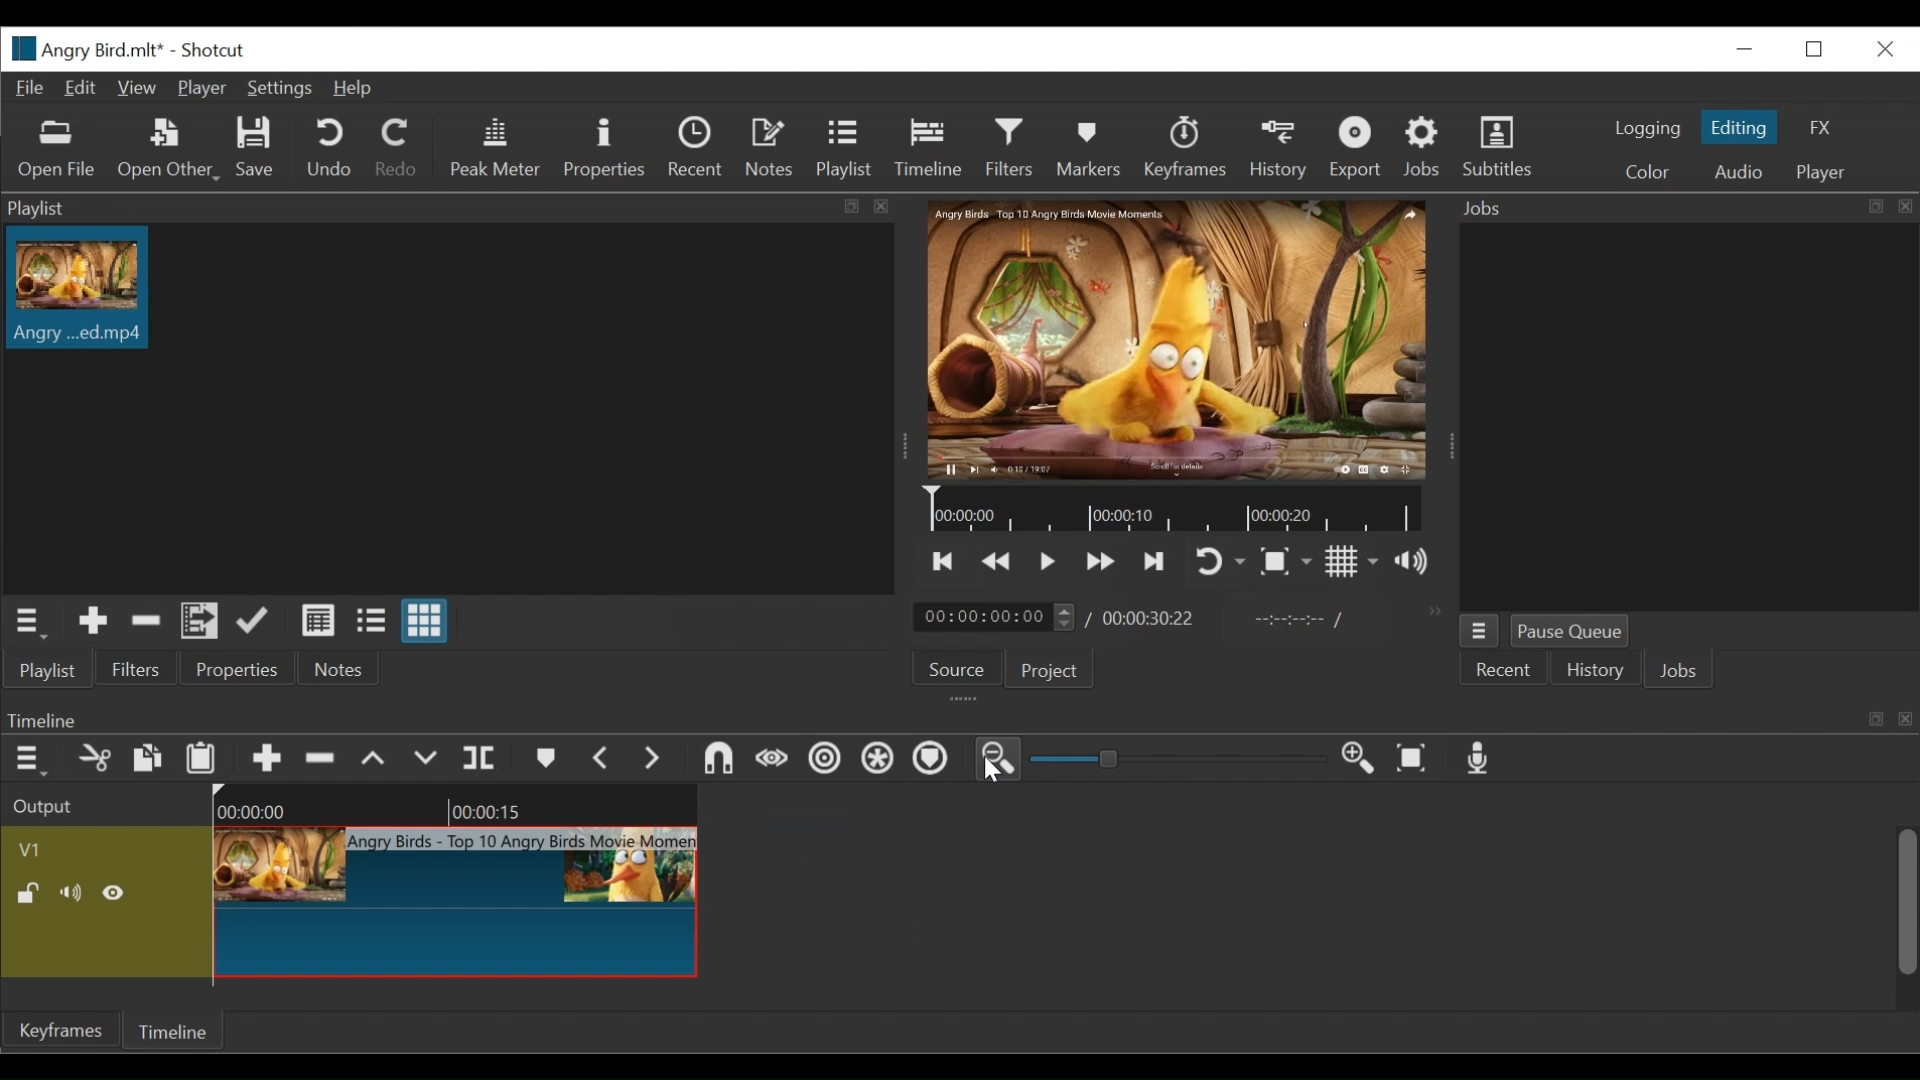 The image size is (1920, 1080). What do you see at coordinates (169, 151) in the screenshot?
I see `Open Other` at bounding box center [169, 151].